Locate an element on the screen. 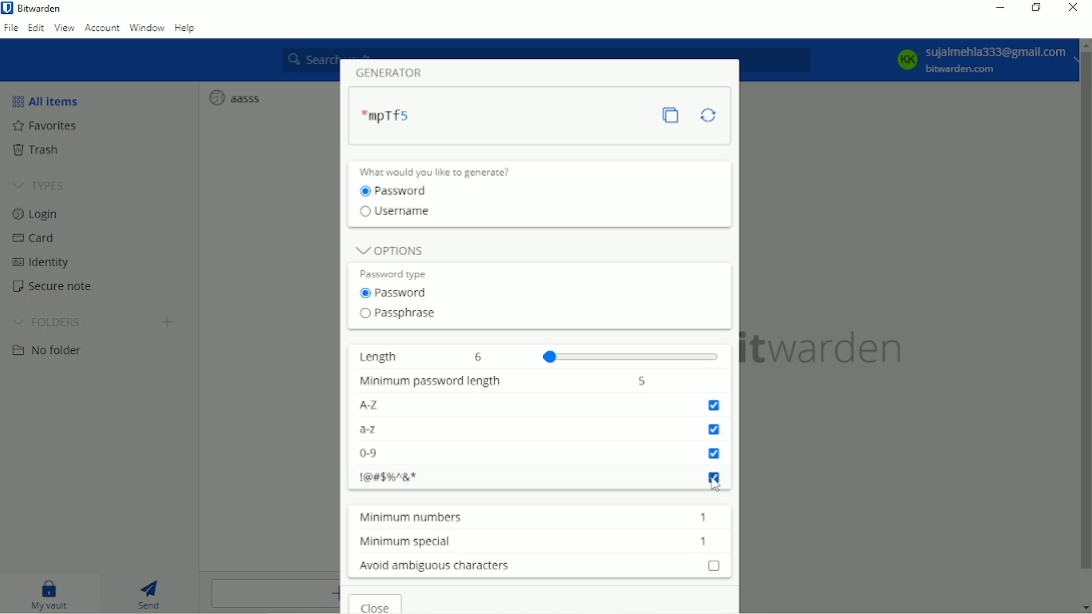  minimum number input is located at coordinates (707, 518).